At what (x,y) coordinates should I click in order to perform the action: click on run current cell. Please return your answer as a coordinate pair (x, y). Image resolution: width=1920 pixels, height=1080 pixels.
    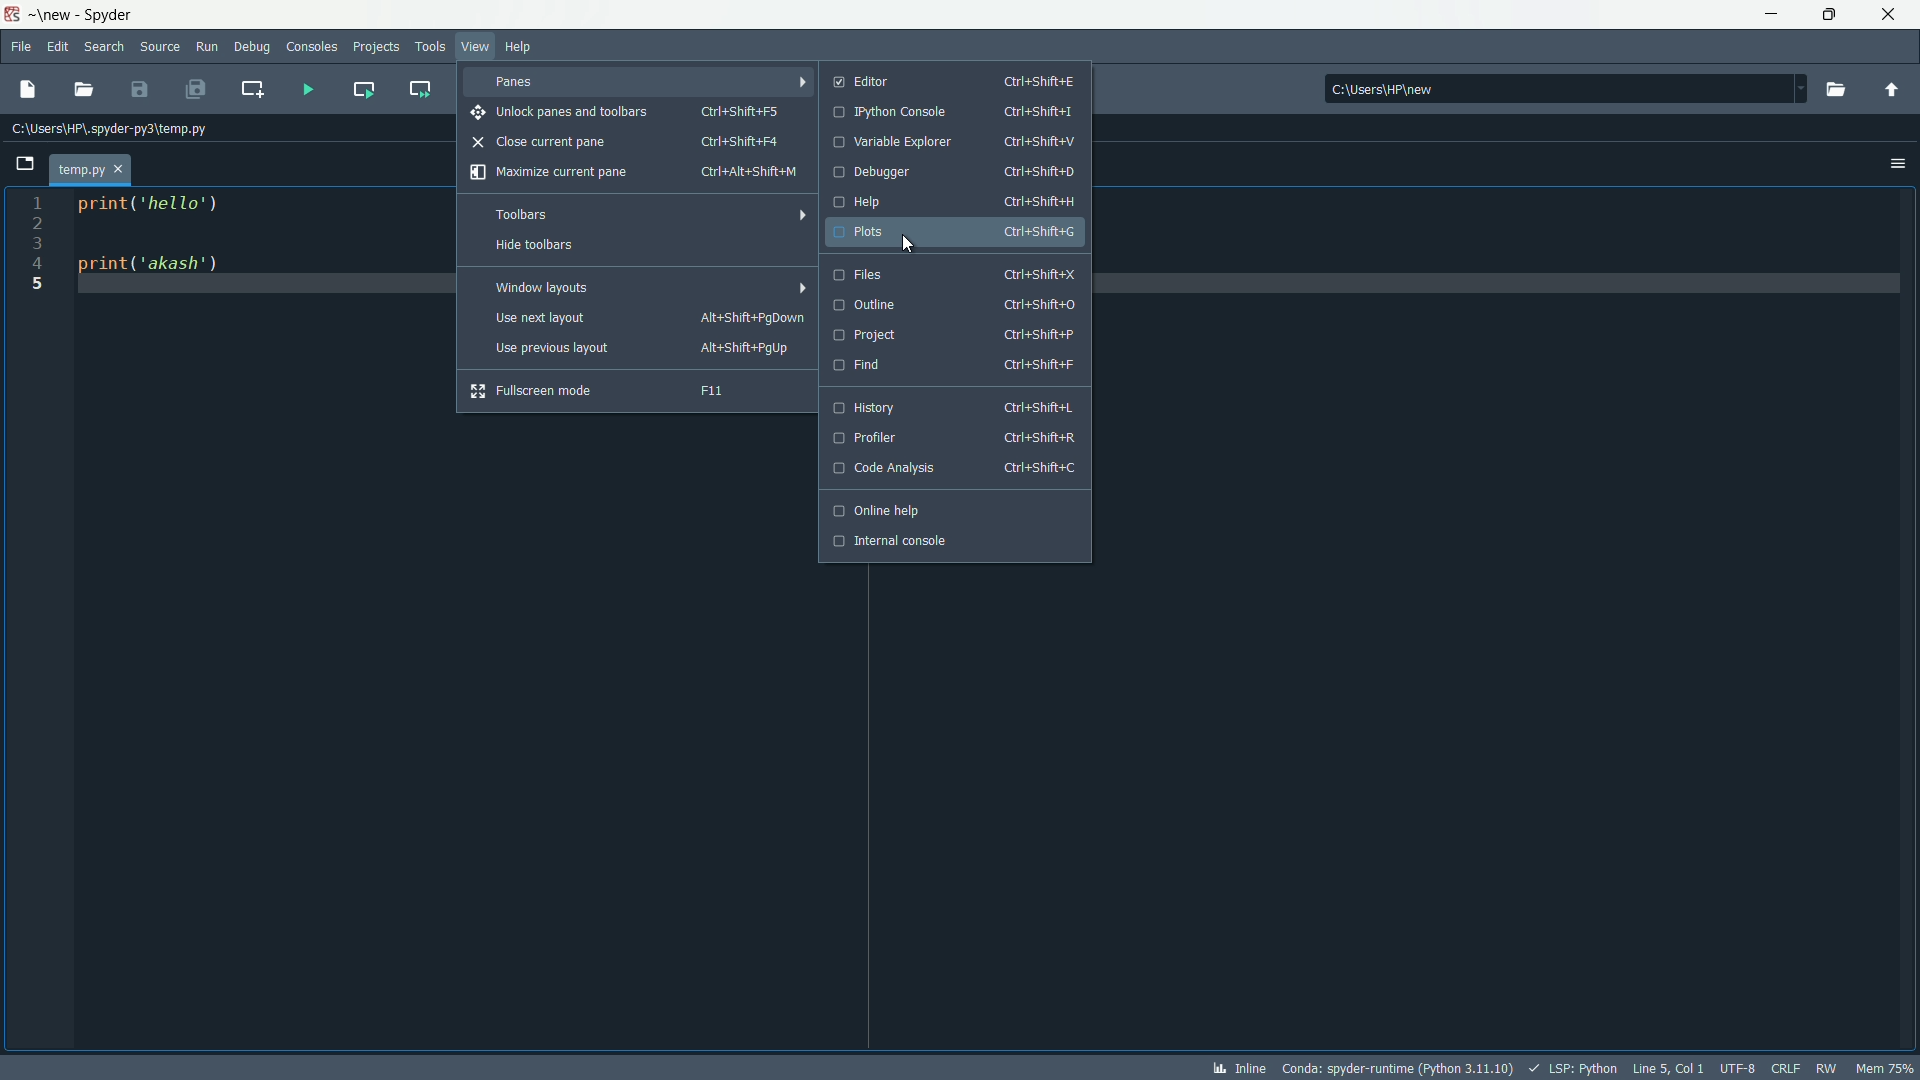
    Looking at the image, I should click on (363, 87).